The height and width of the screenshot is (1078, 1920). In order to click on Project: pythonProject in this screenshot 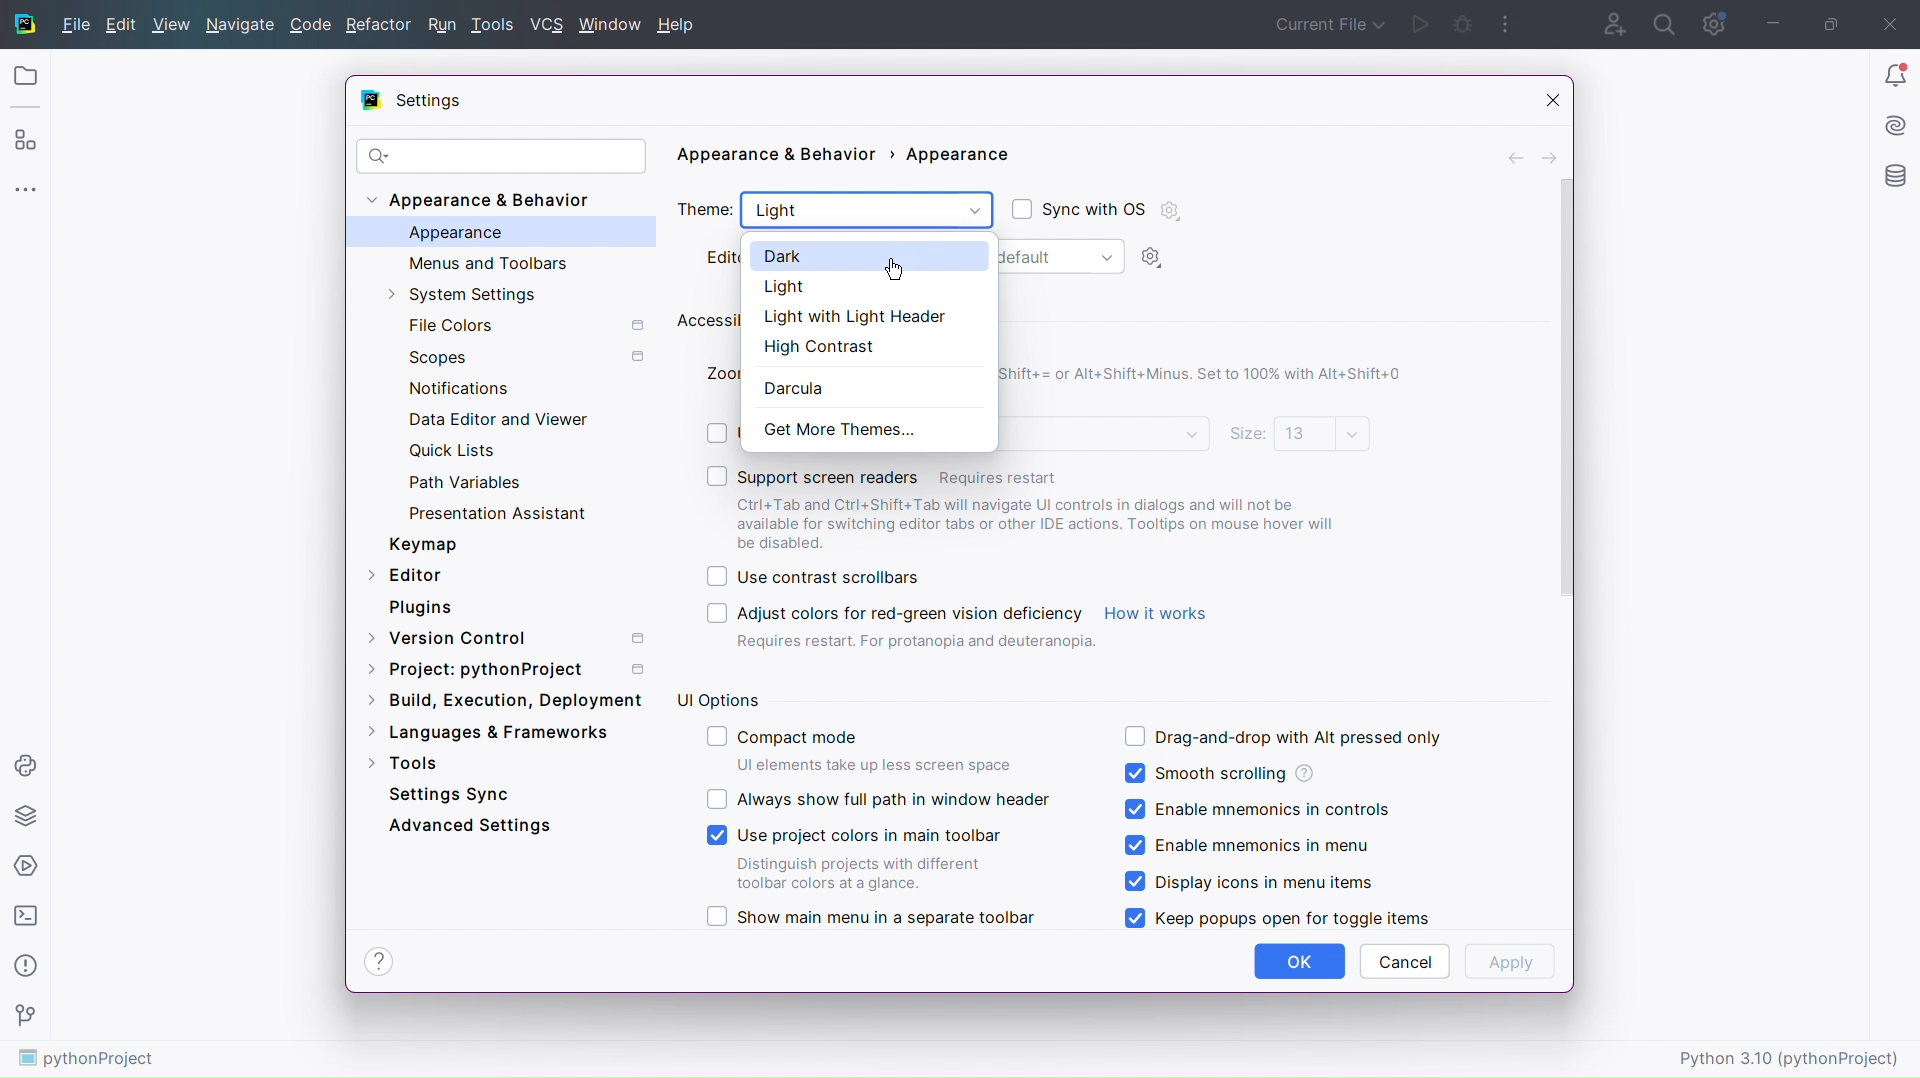, I will do `click(510, 669)`.